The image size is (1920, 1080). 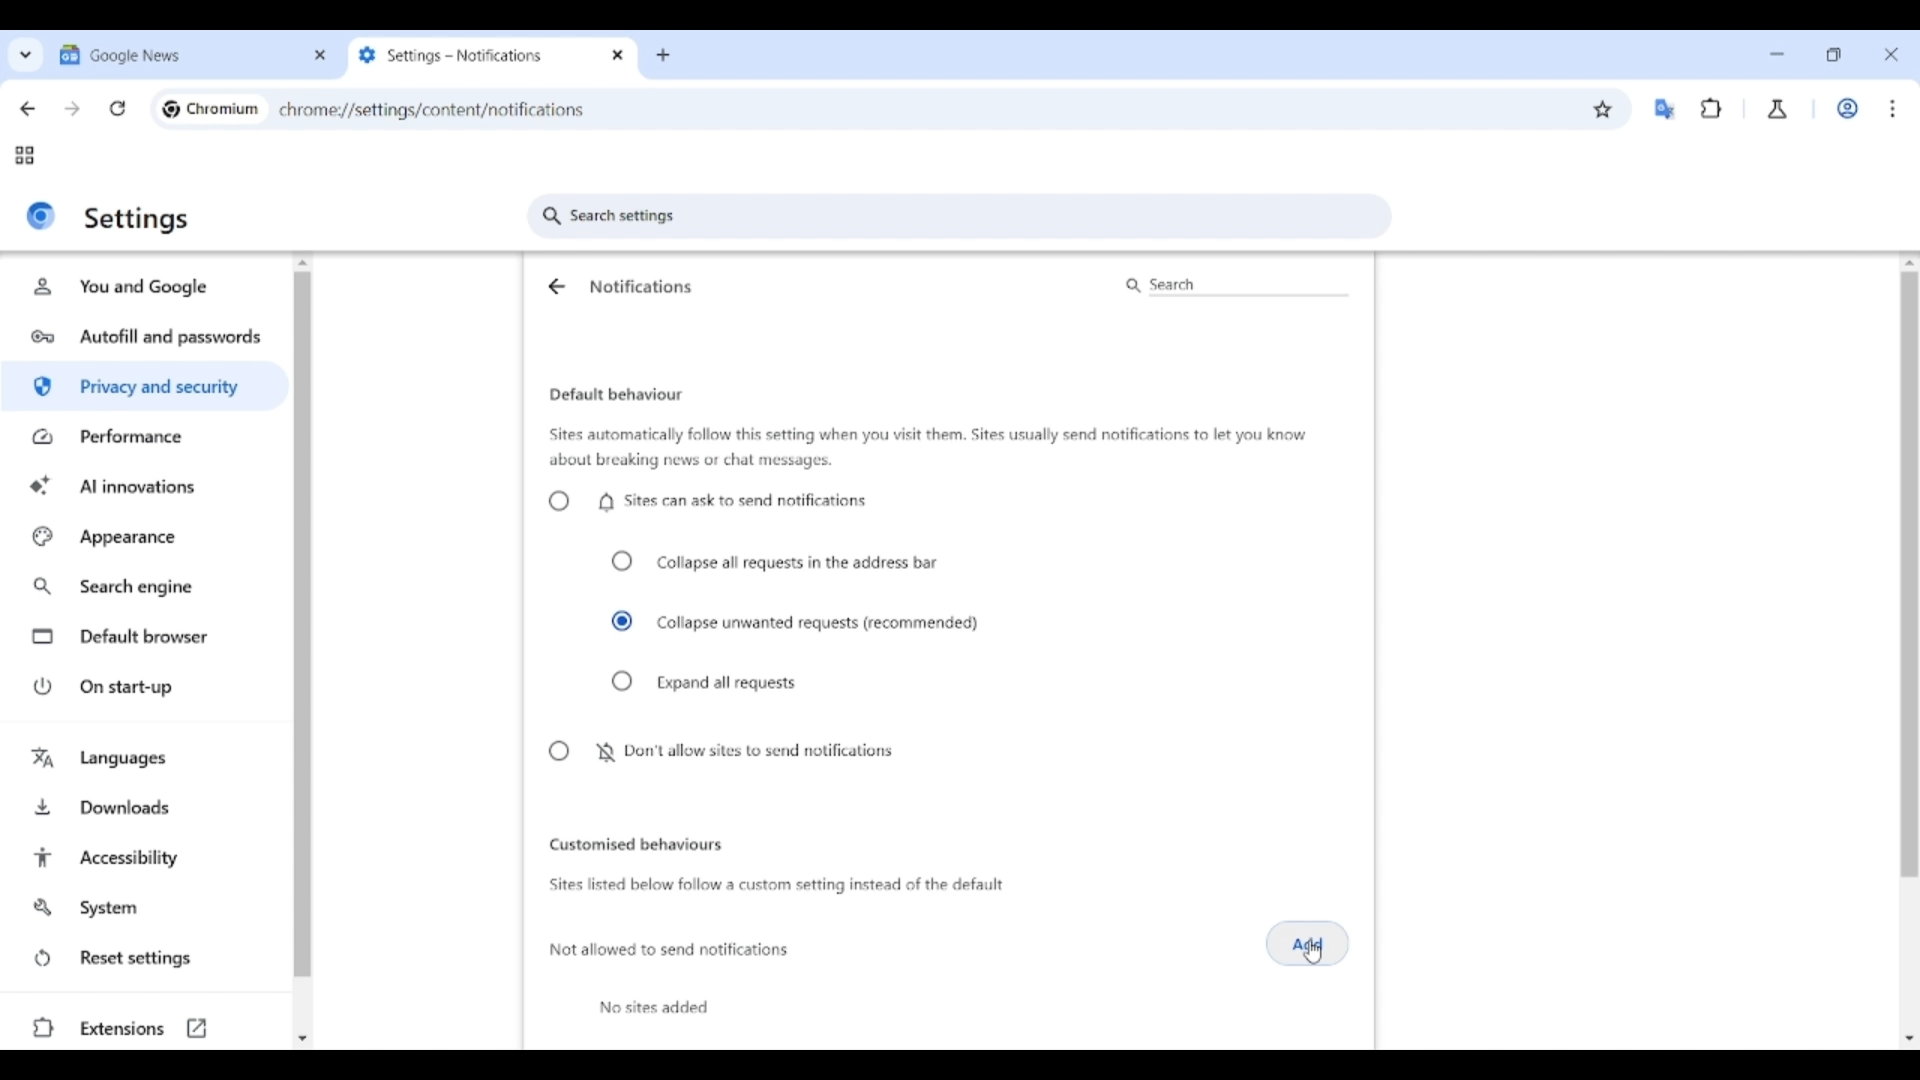 I want to click on Tab groups, so click(x=24, y=156).